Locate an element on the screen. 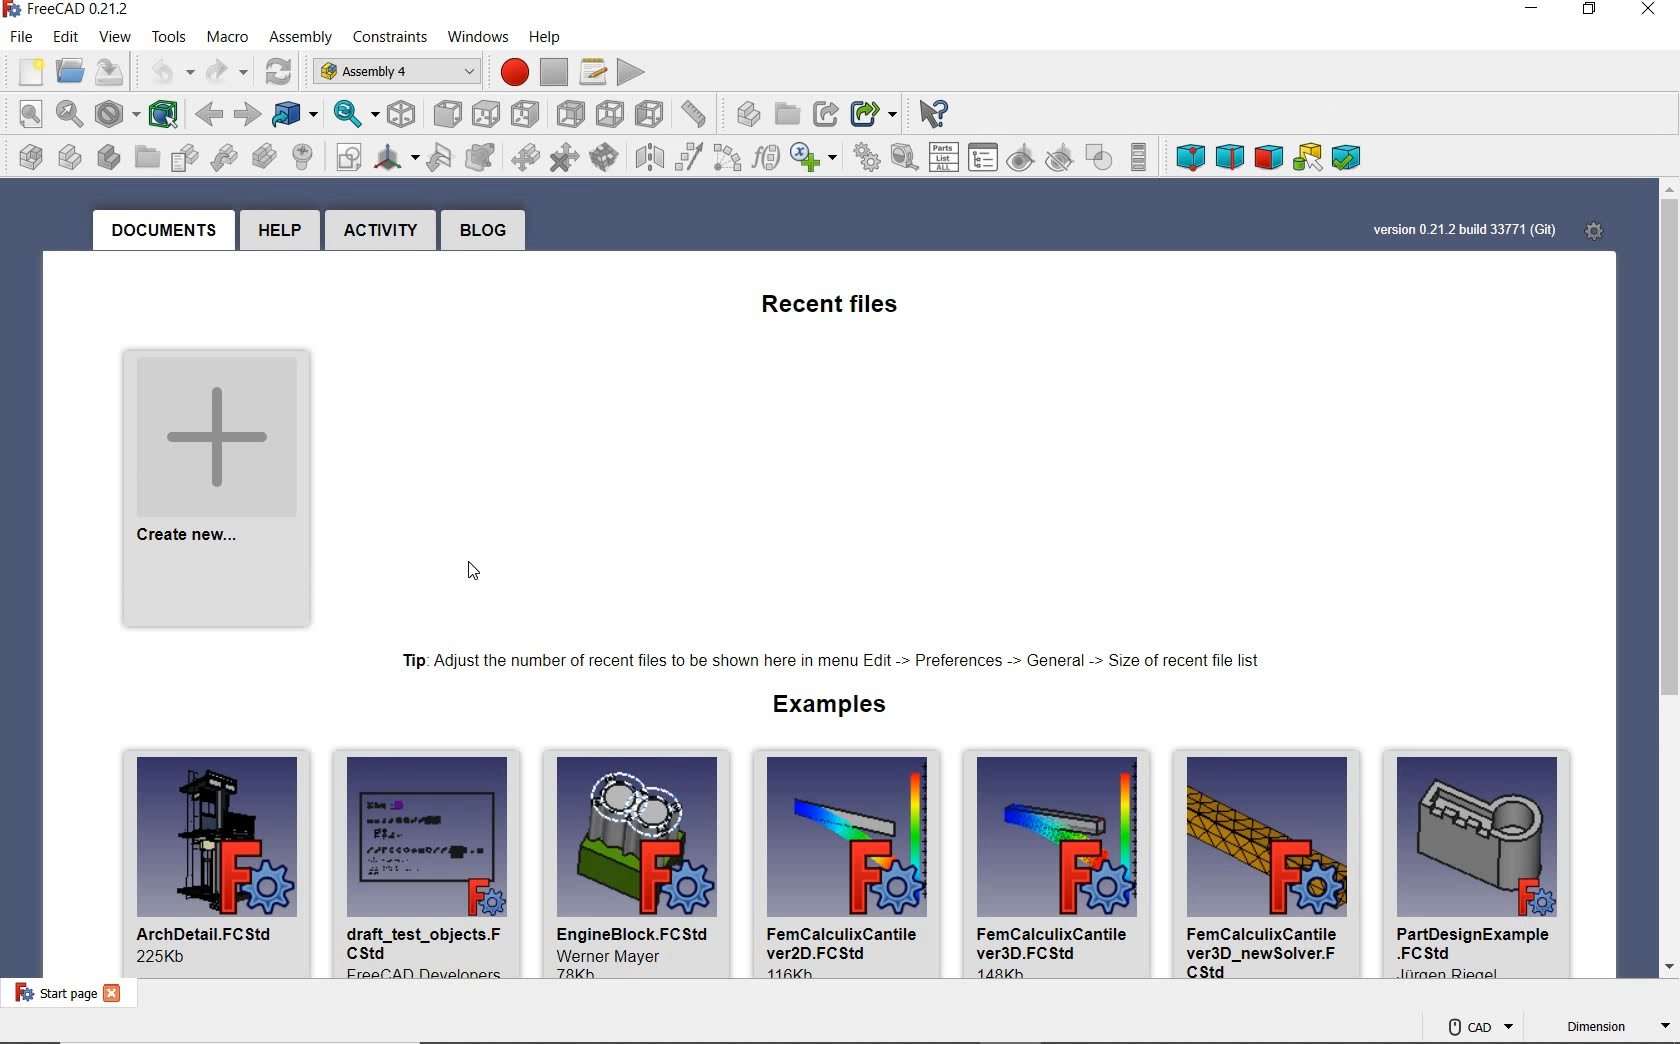 This screenshot has width=1680, height=1044. bill of materials is located at coordinates (945, 158).